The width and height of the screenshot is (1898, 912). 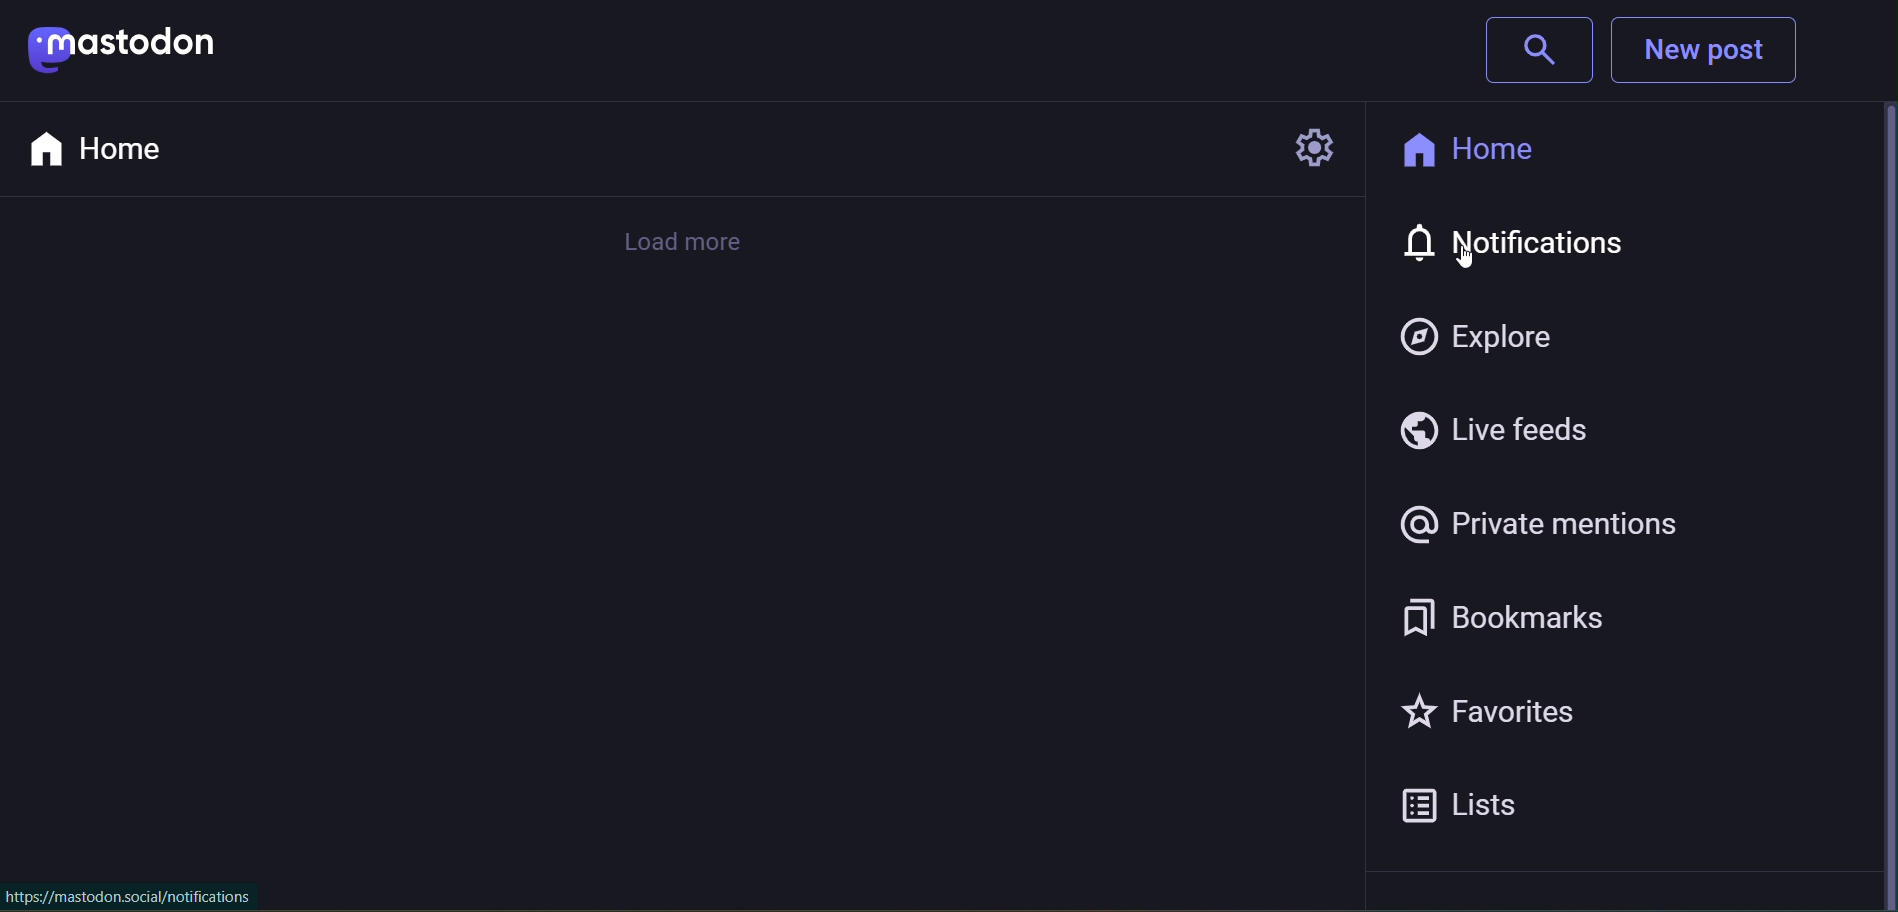 I want to click on notifications, so click(x=1501, y=246).